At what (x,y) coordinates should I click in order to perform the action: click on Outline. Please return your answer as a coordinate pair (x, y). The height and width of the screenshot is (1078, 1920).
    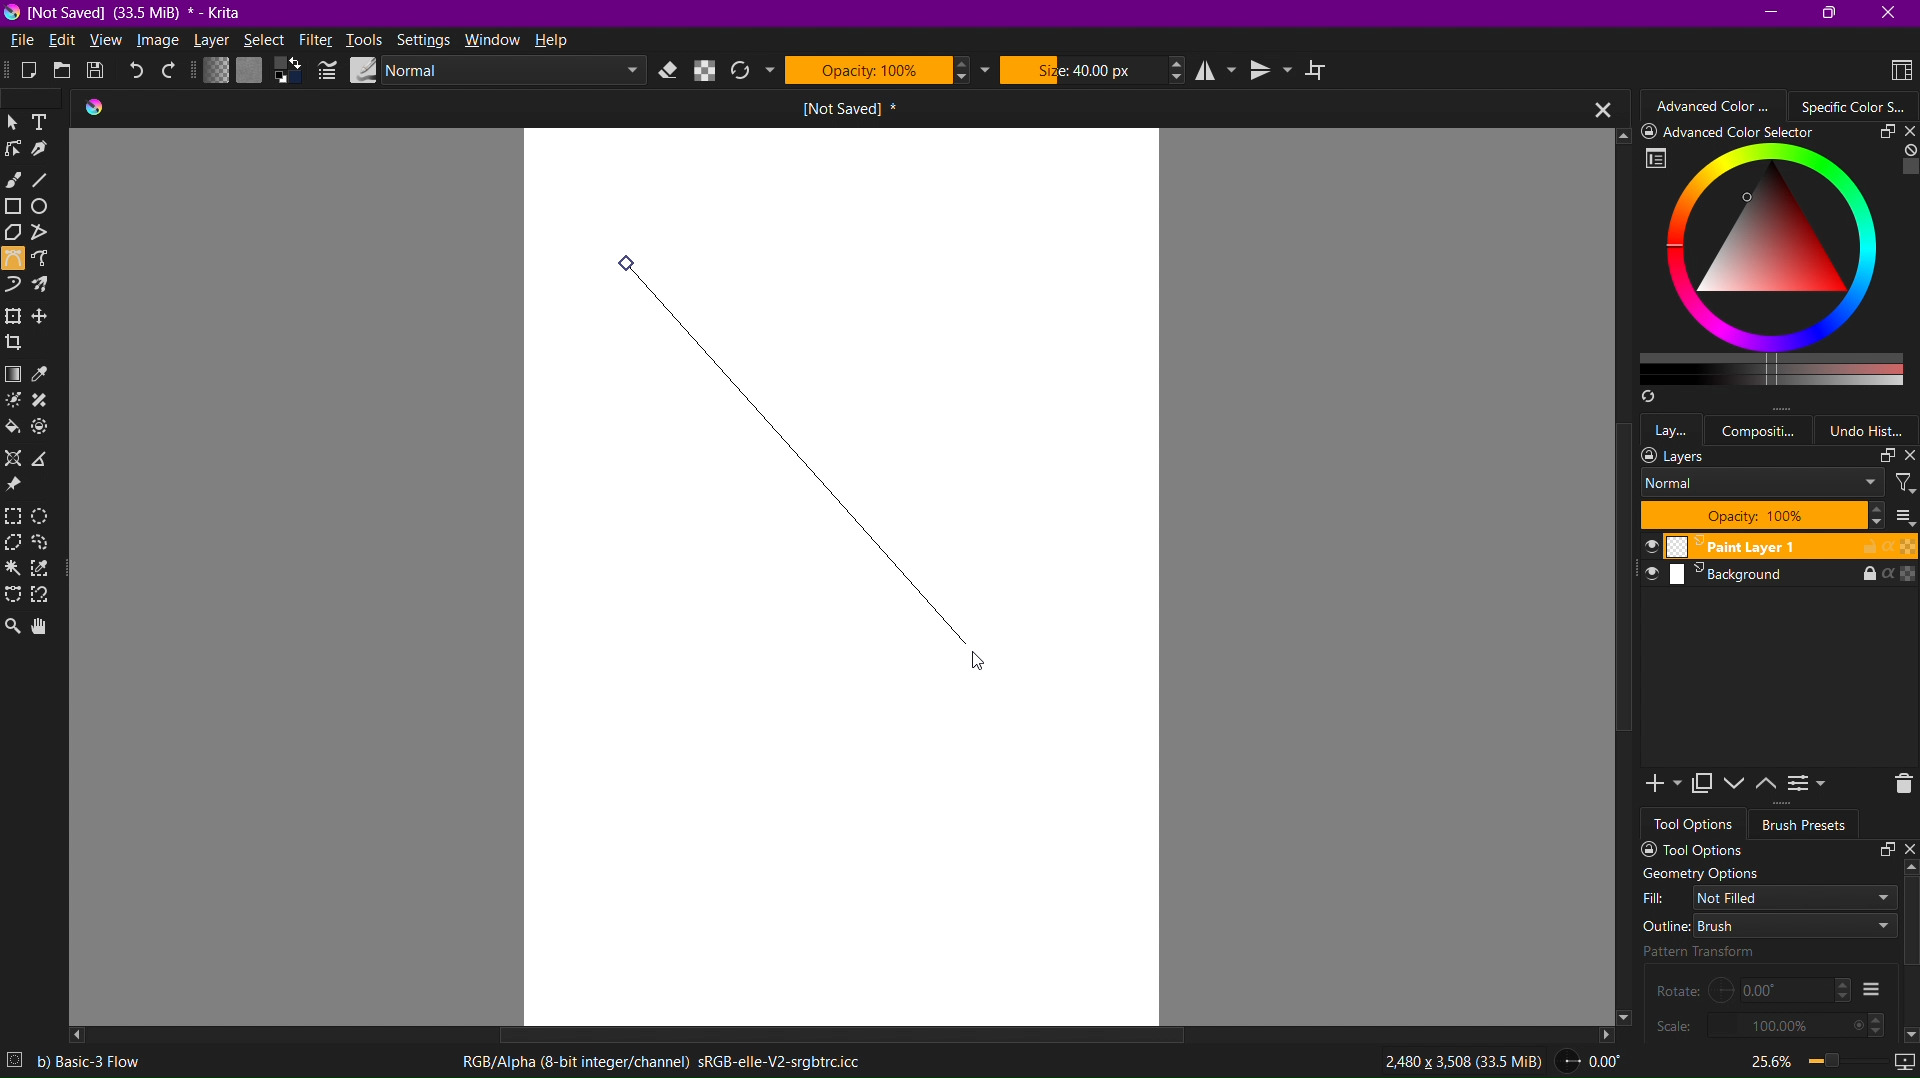
    Looking at the image, I should click on (1768, 925).